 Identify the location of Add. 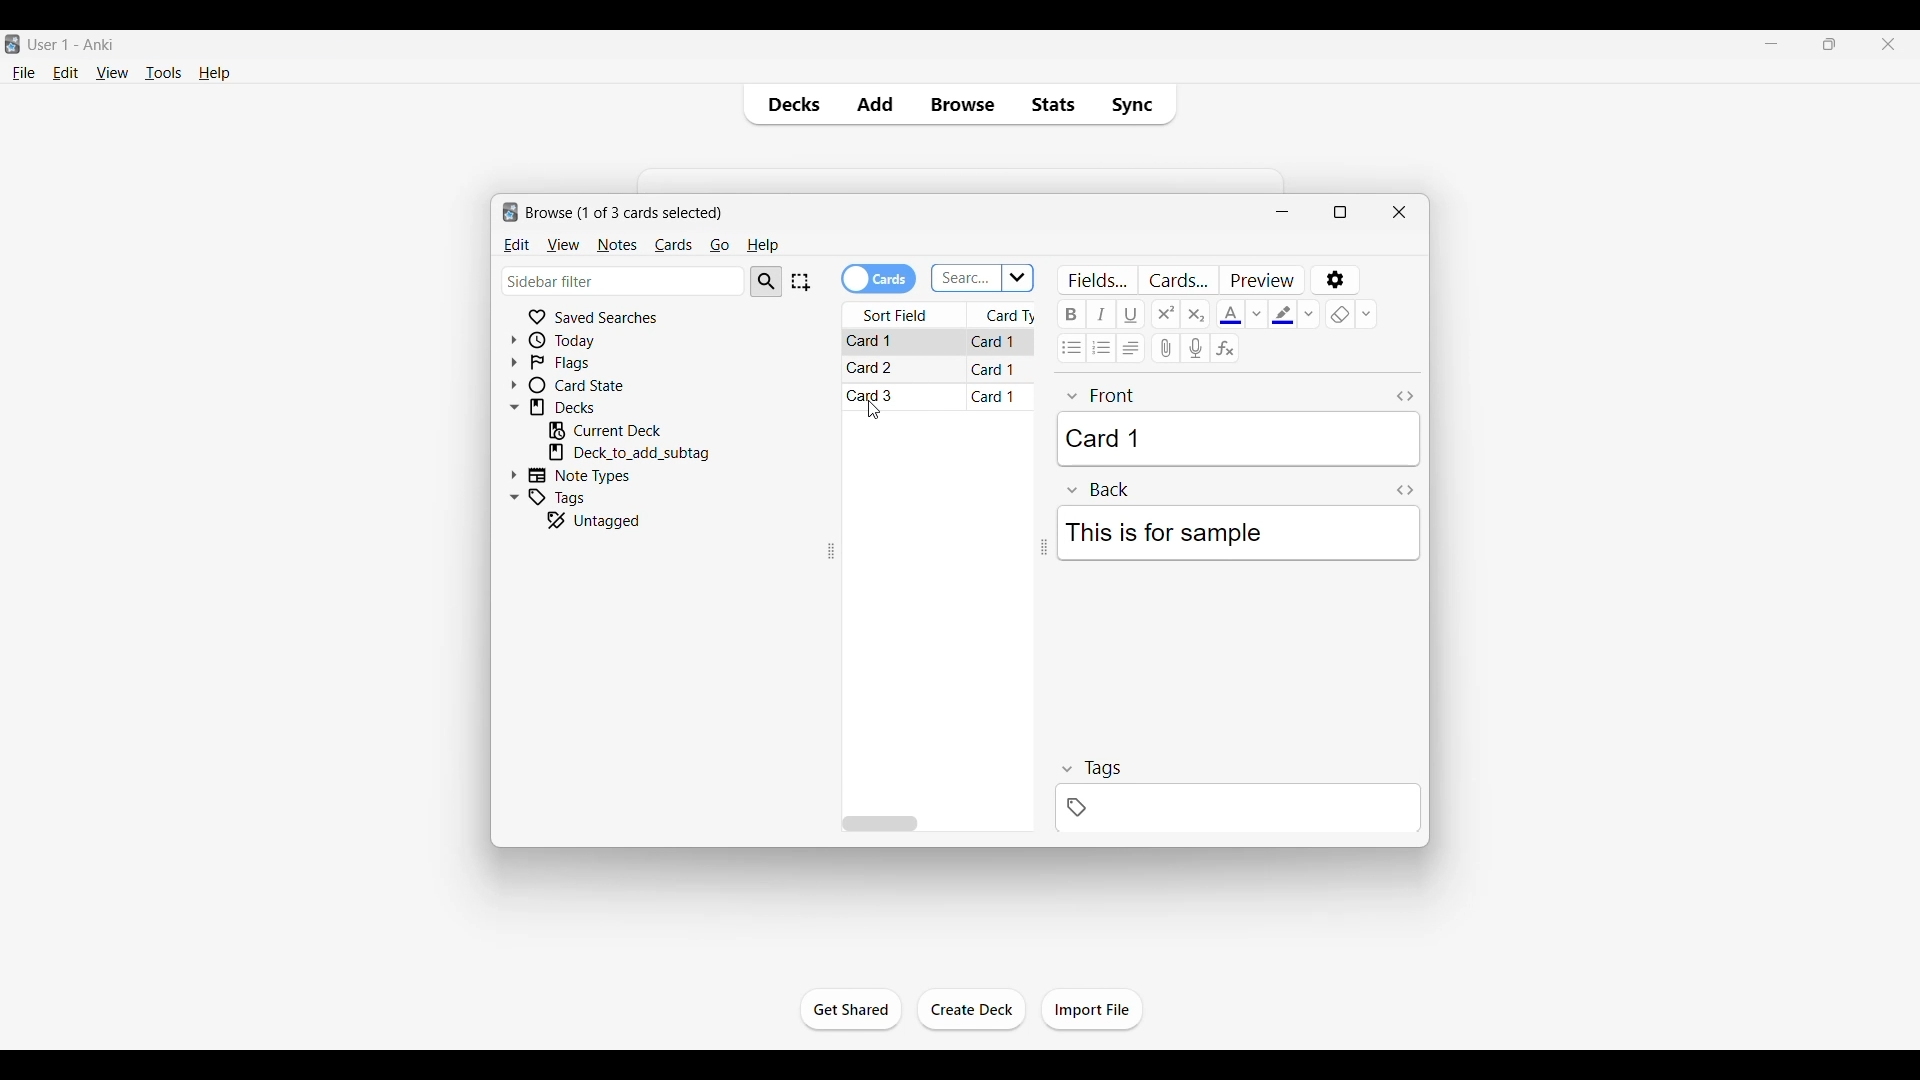
(874, 104).